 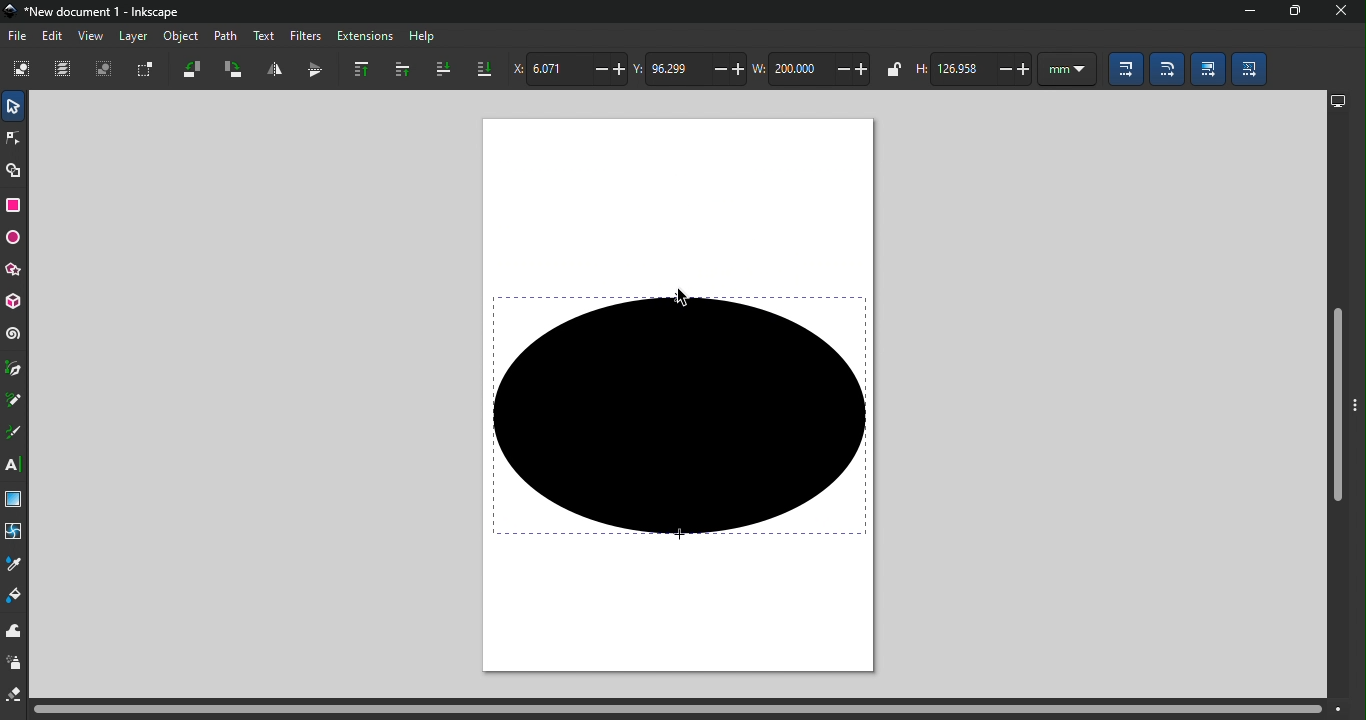 I want to click on display options, so click(x=1337, y=98).